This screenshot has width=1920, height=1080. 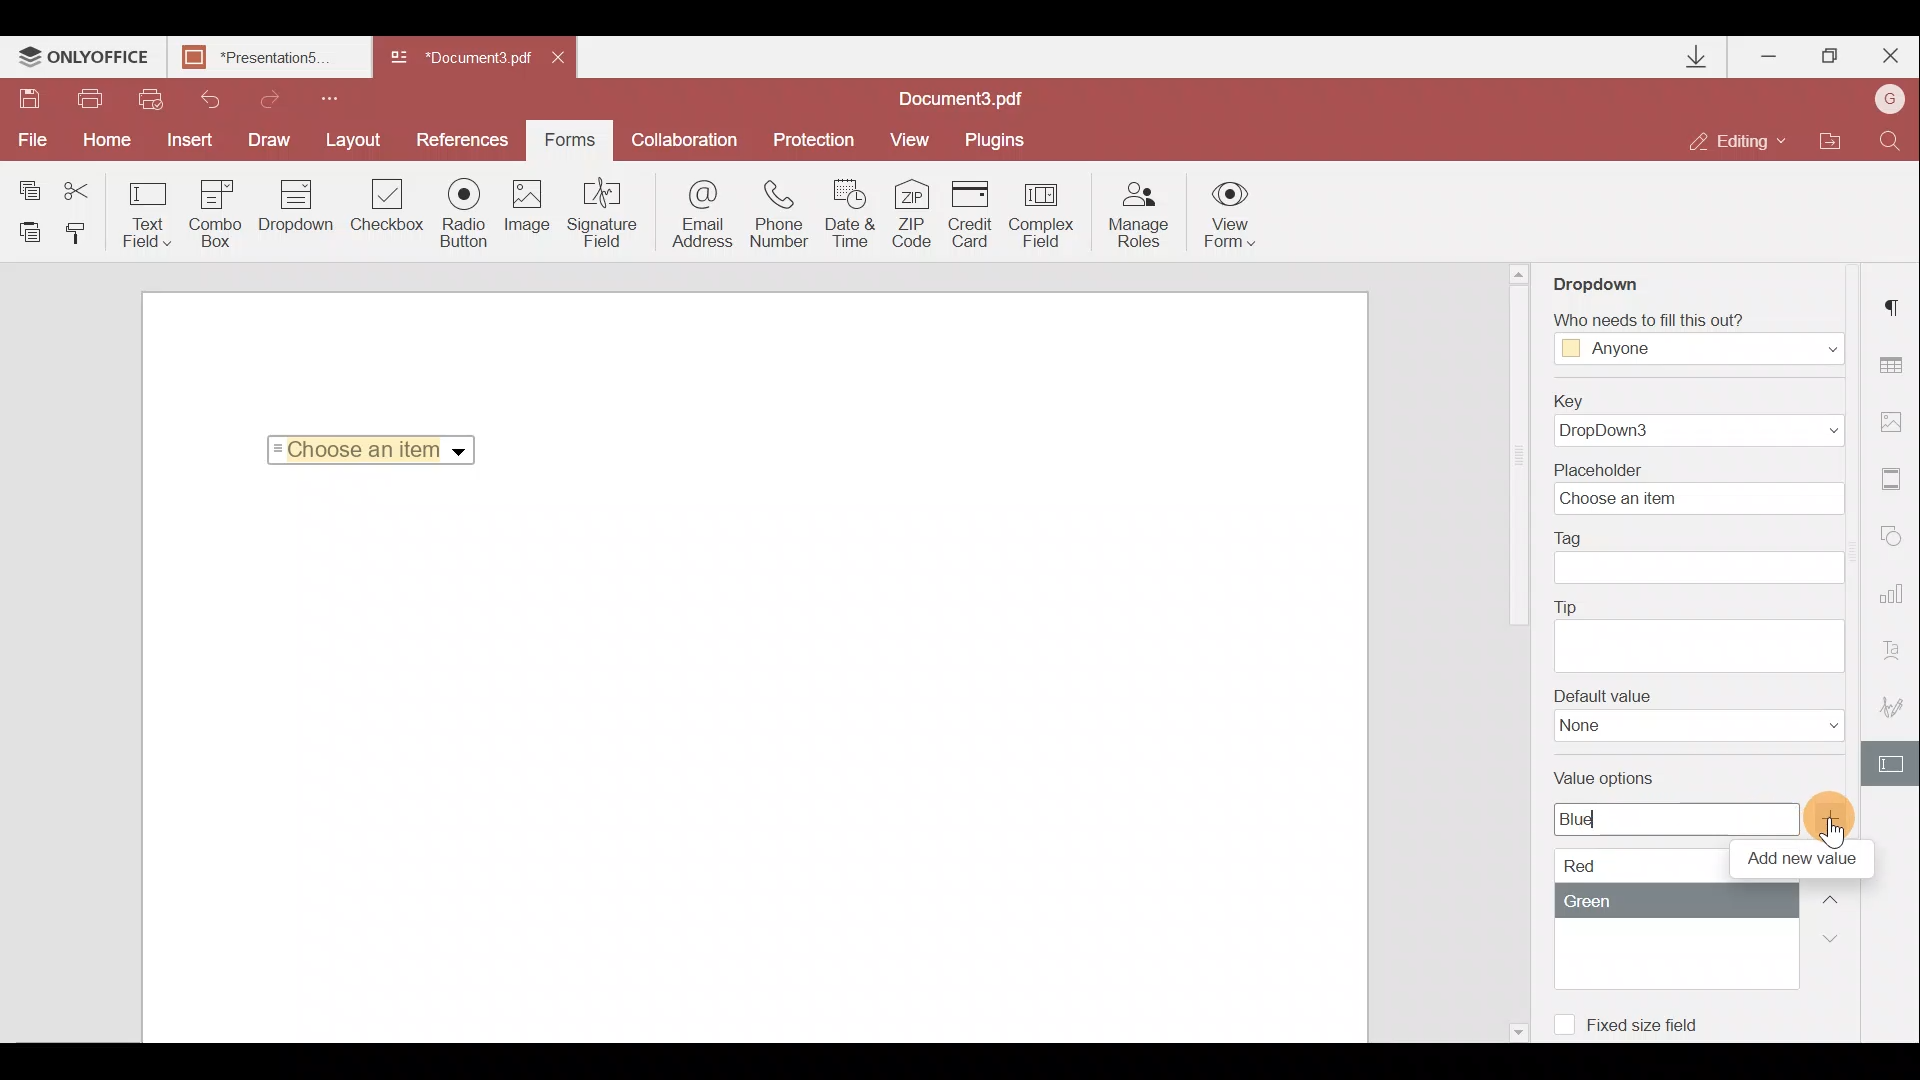 I want to click on Fixed size field, so click(x=1655, y=1028).